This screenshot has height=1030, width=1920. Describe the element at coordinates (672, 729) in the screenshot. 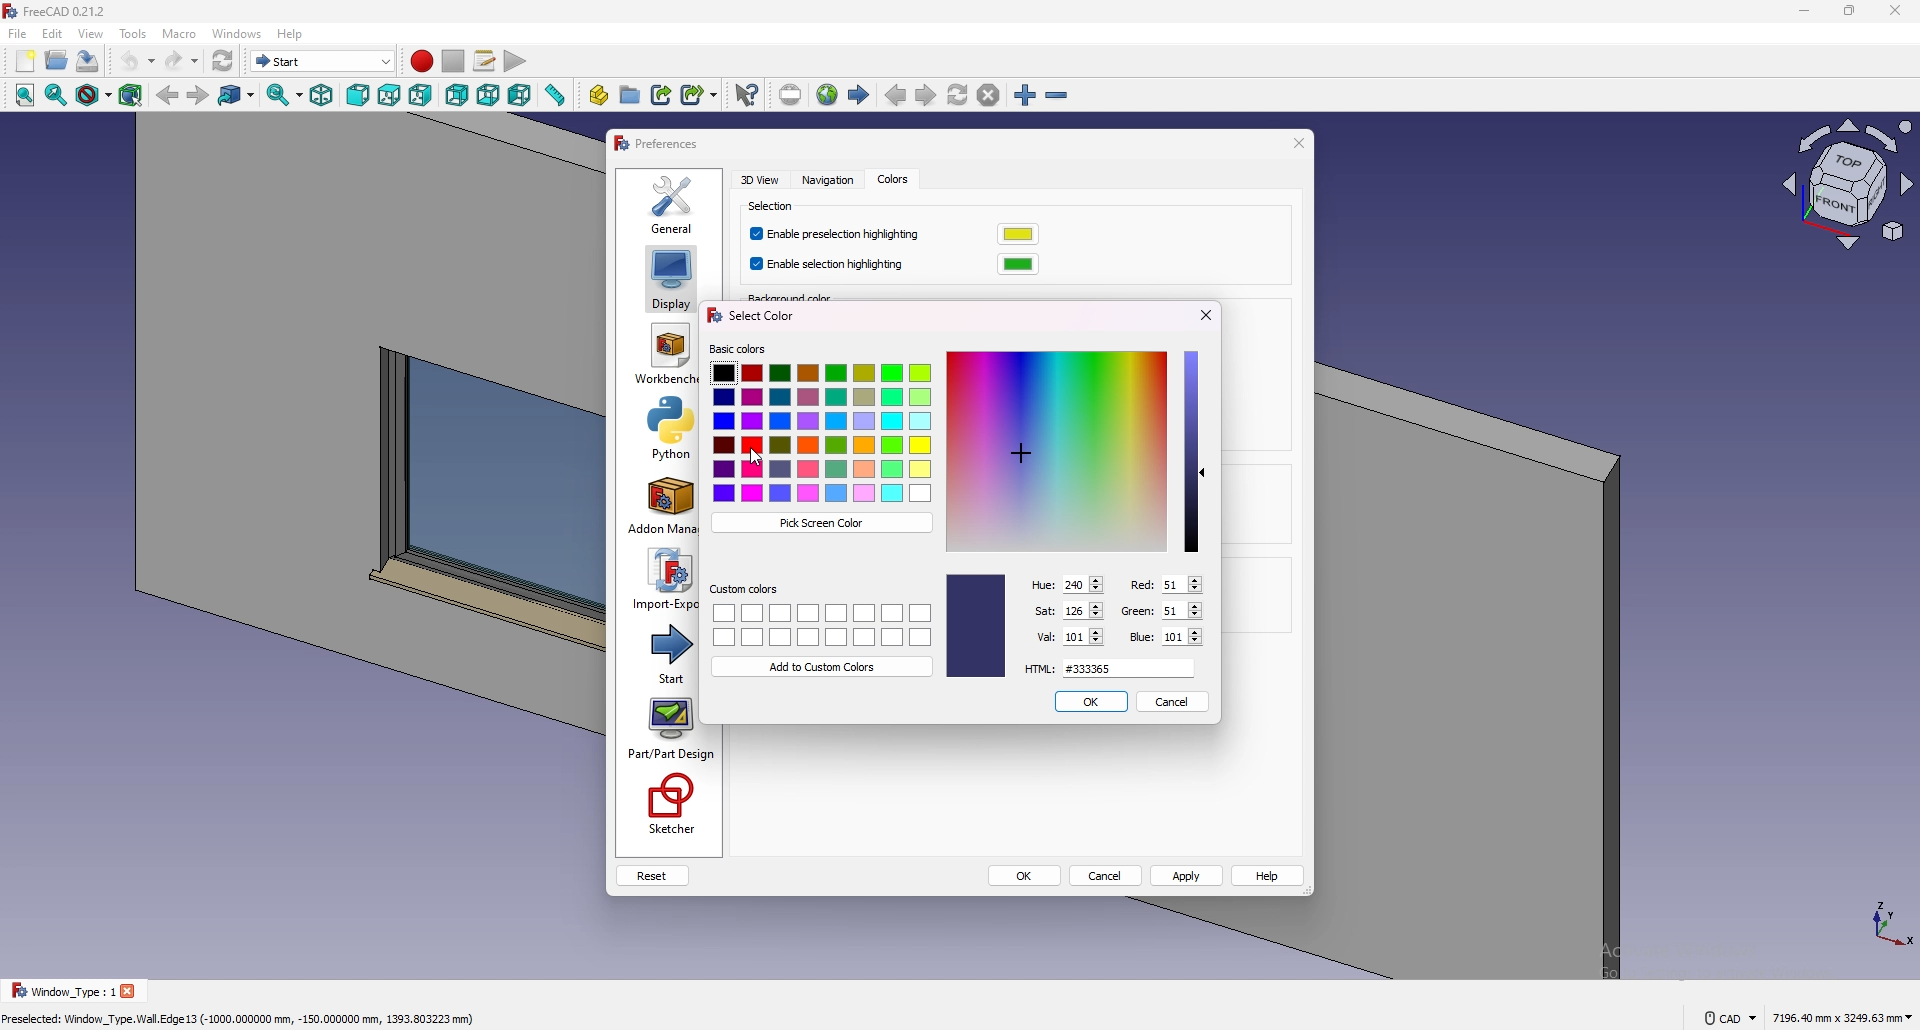

I see `part/part design` at that location.